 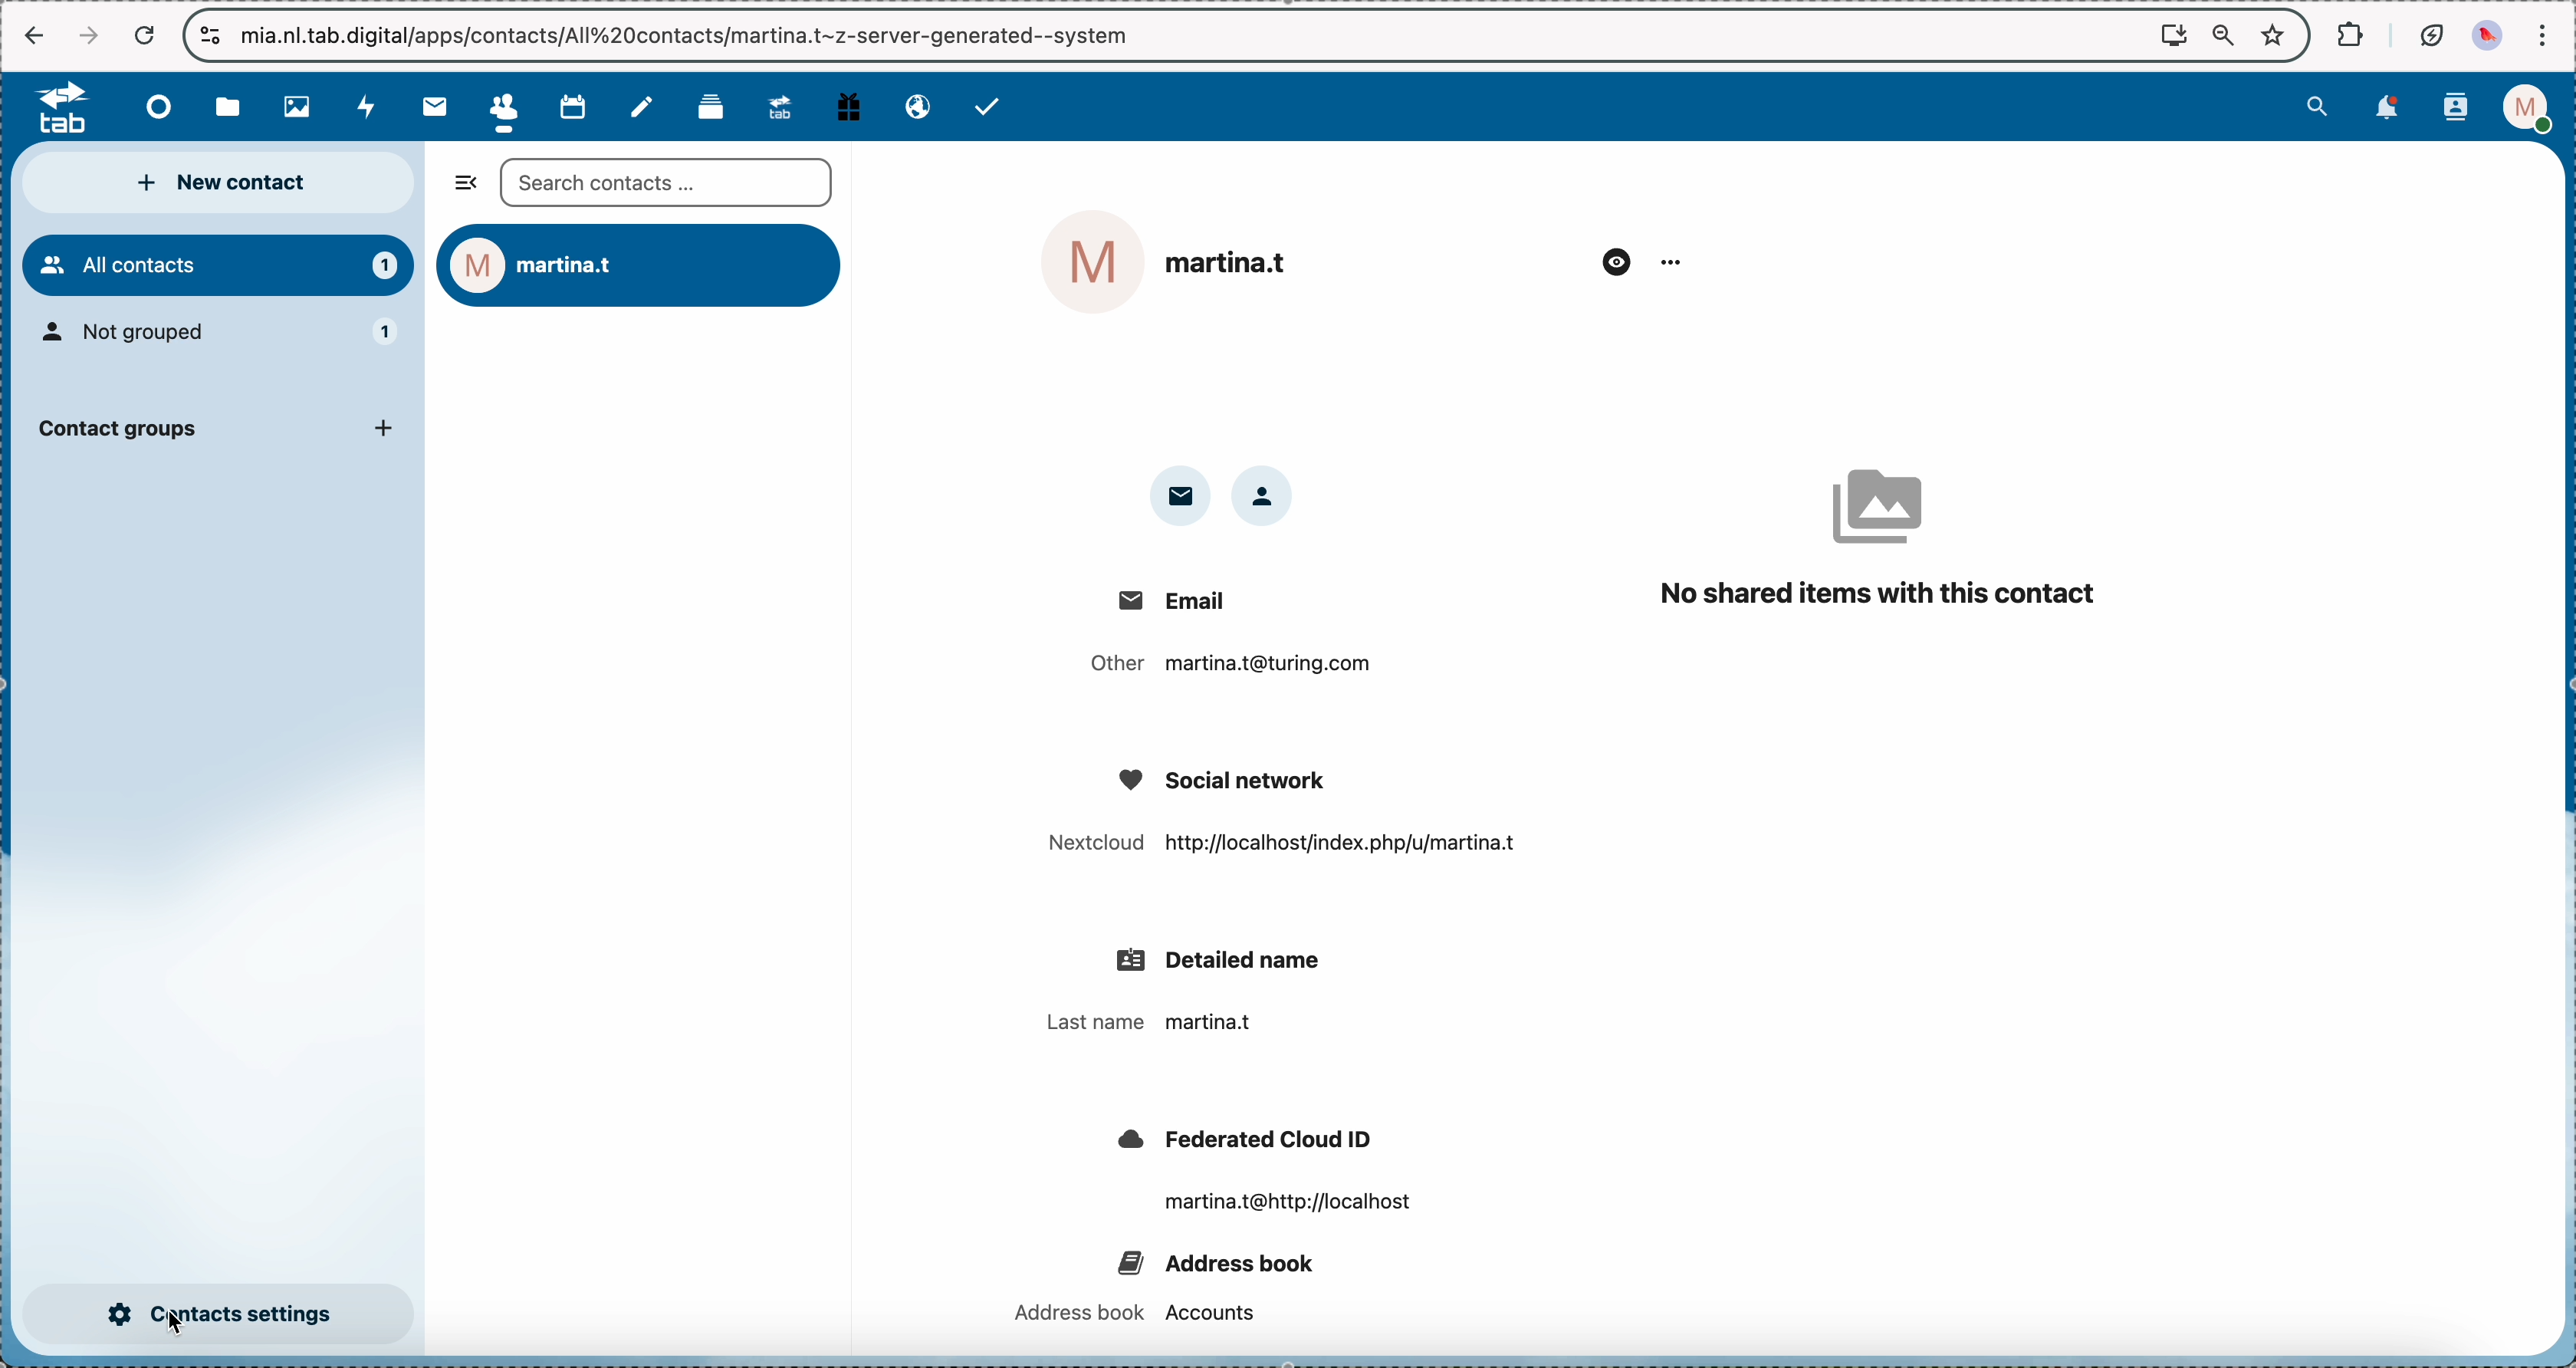 What do you see at coordinates (231, 109) in the screenshot?
I see `files` at bounding box center [231, 109].